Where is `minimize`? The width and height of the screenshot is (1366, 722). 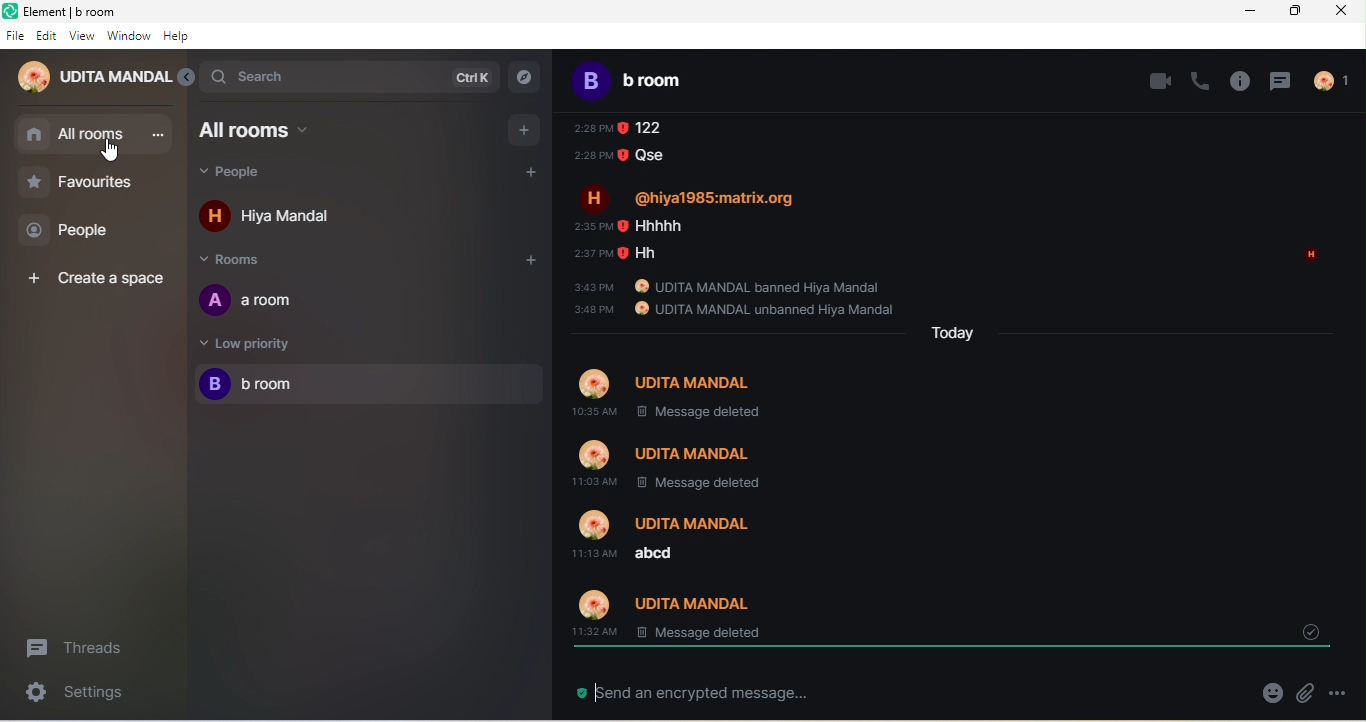 minimize is located at coordinates (1251, 10).